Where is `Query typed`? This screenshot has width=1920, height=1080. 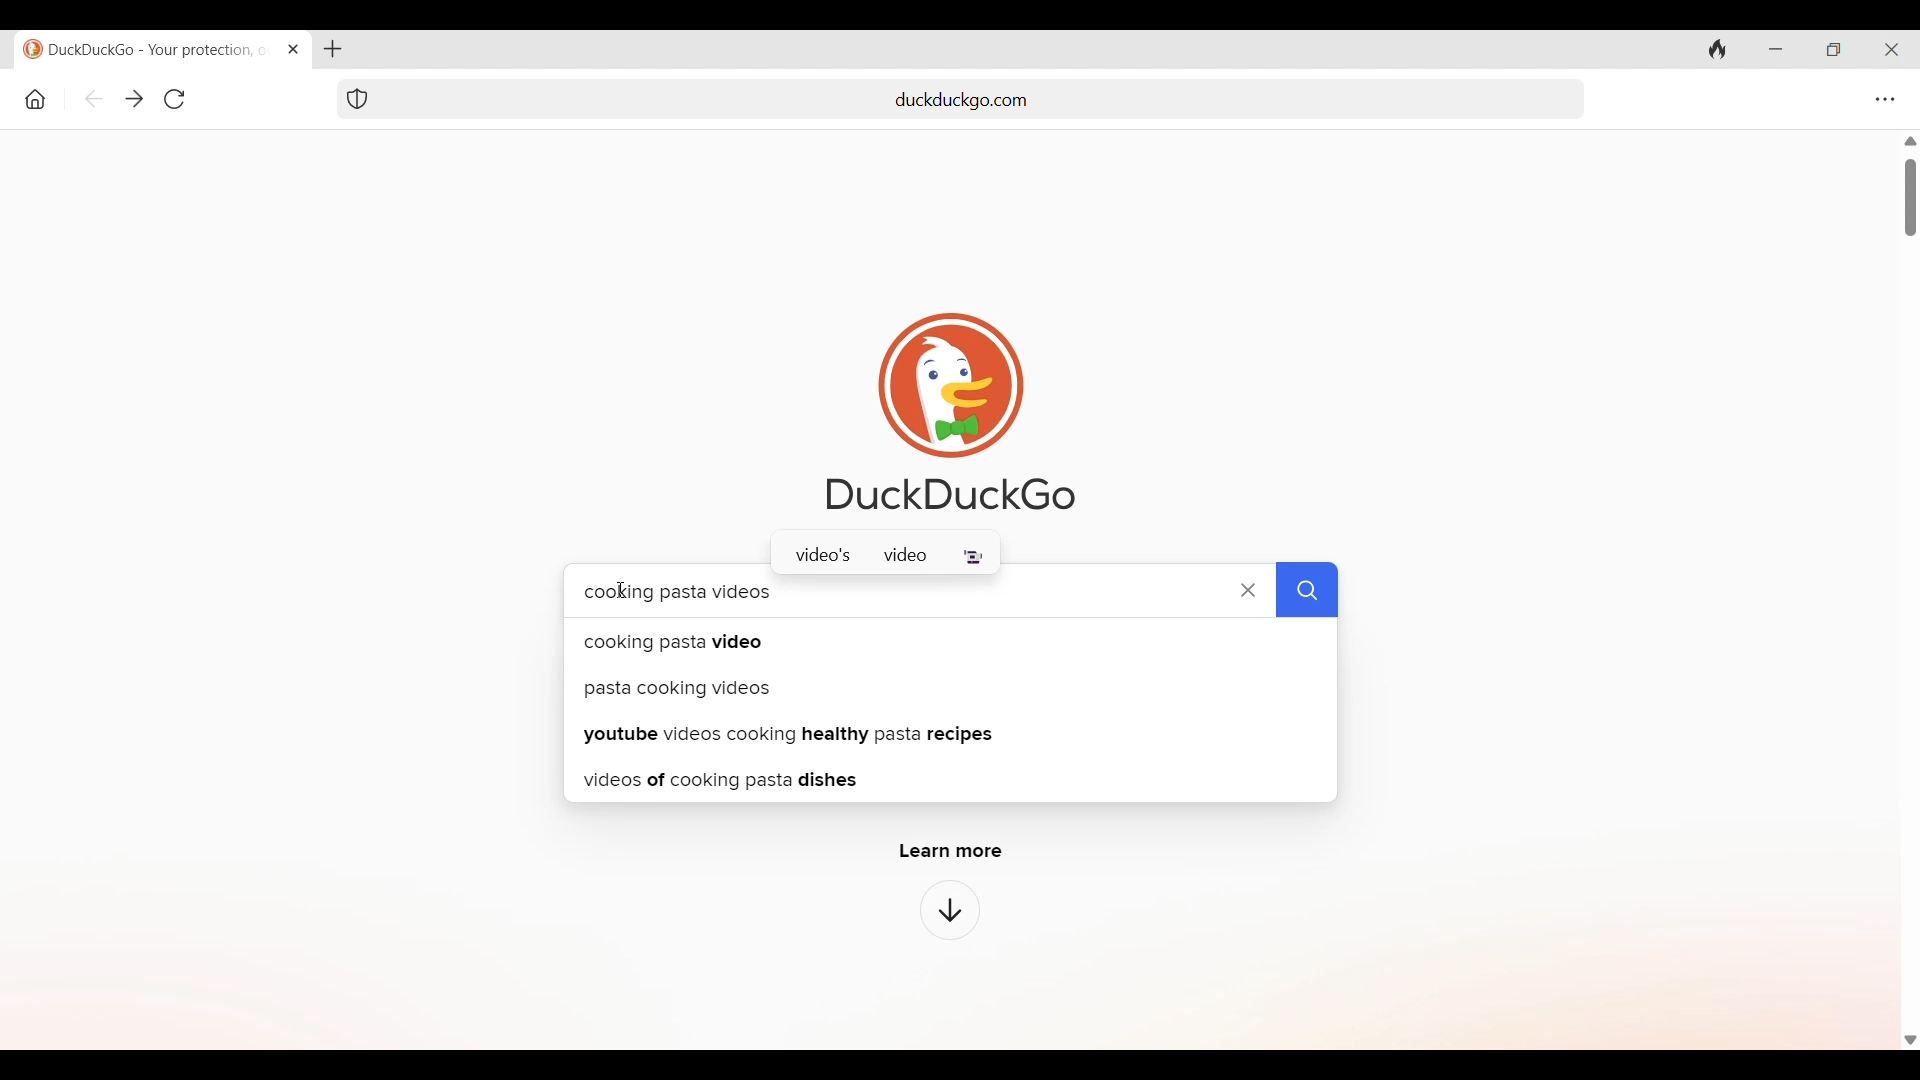 Query typed is located at coordinates (860, 590).